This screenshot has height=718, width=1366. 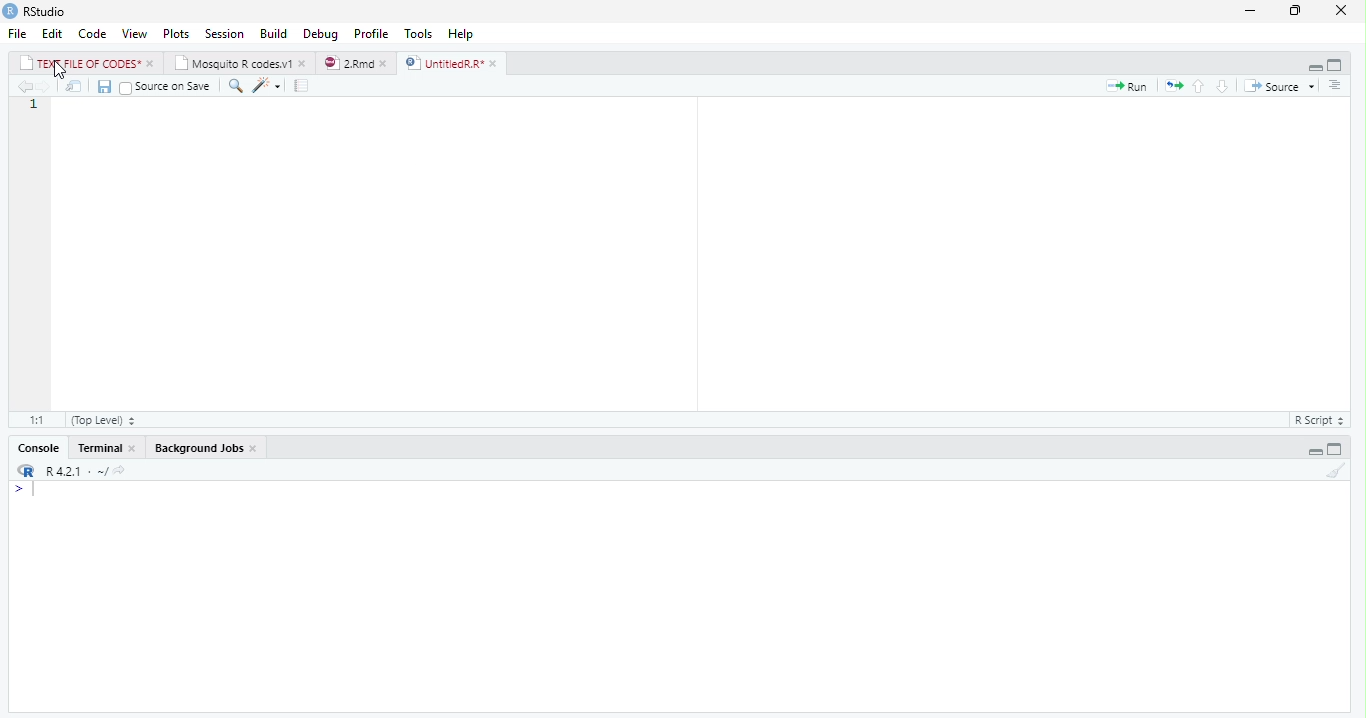 What do you see at coordinates (1313, 449) in the screenshot?
I see `Hide` at bounding box center [1313, 449].